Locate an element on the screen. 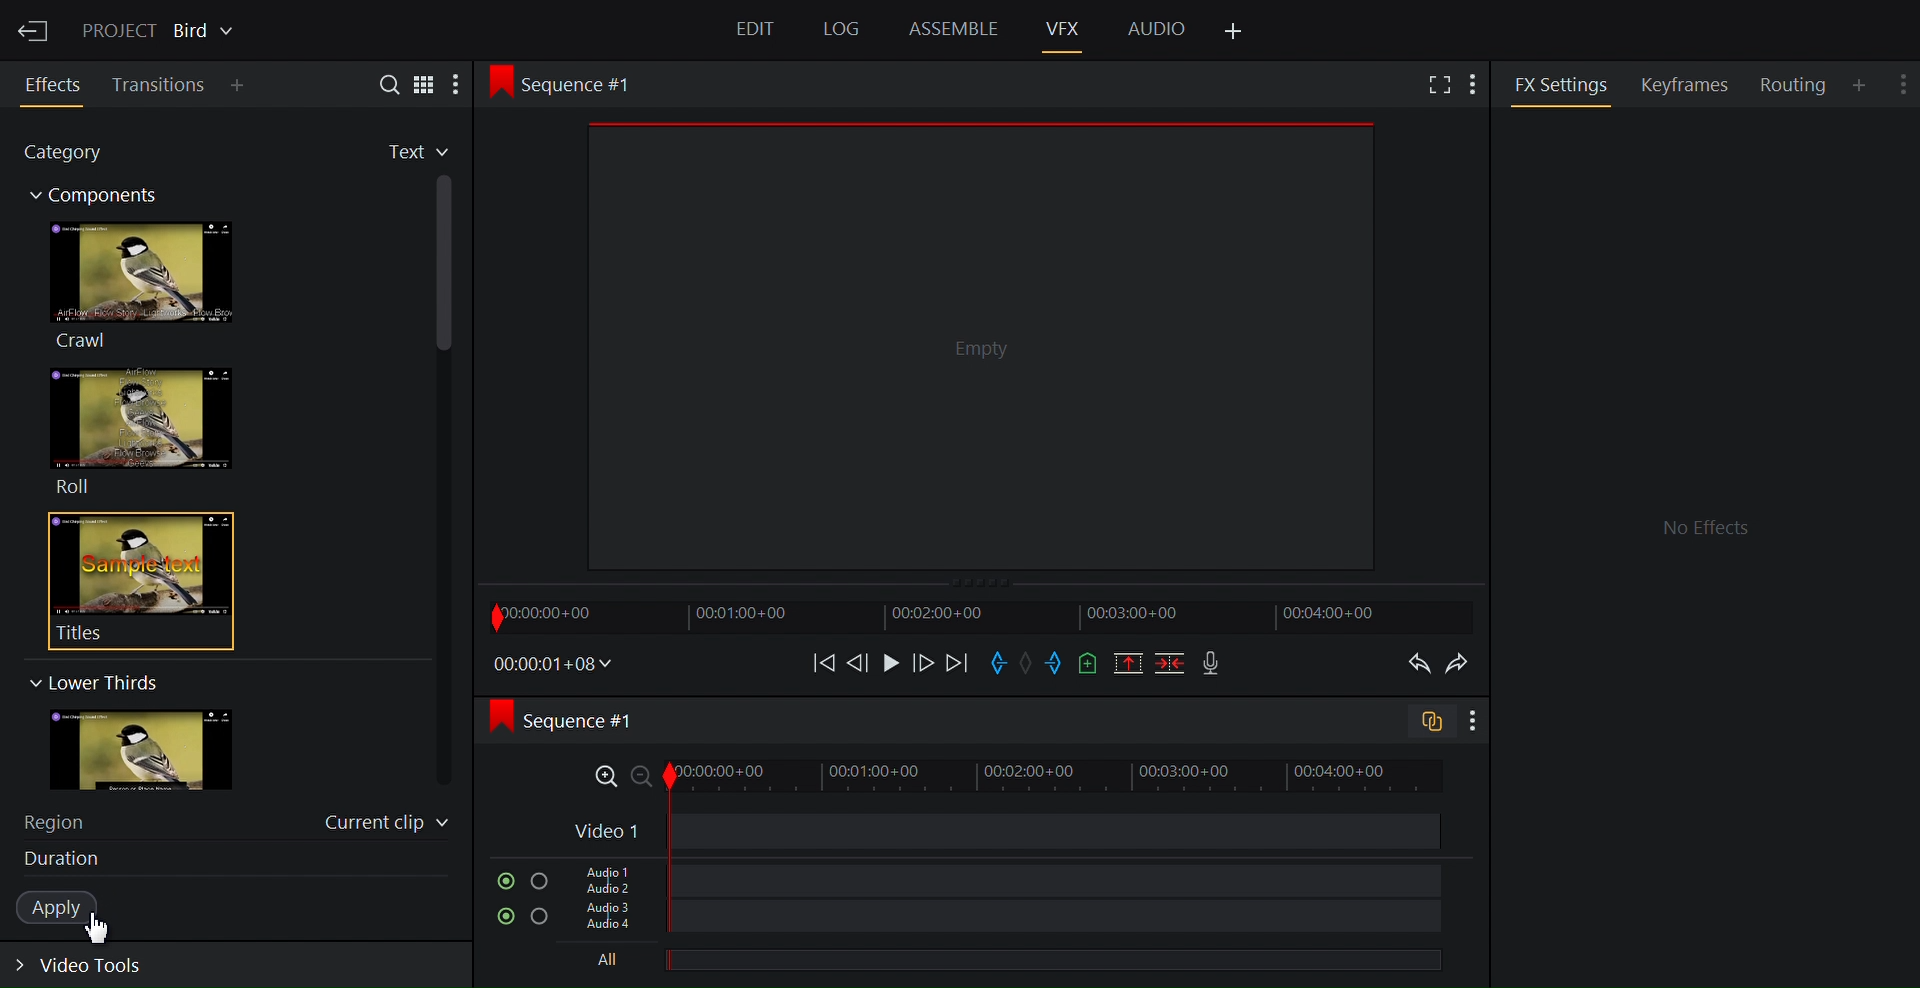  Sequence is located at coordinates (582, 82).